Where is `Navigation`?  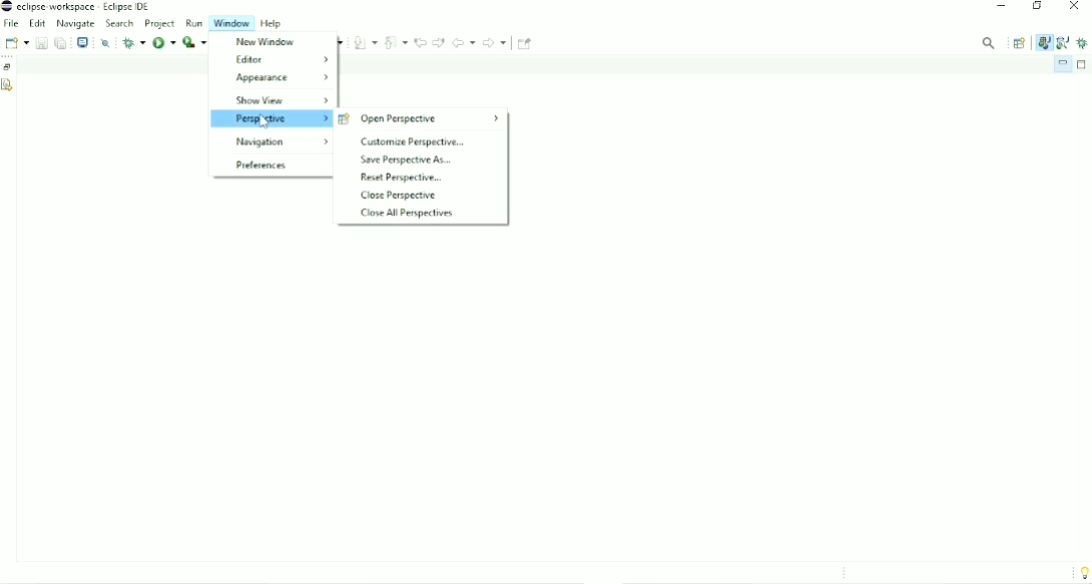
Navigation is located at coordinates (281, 142).